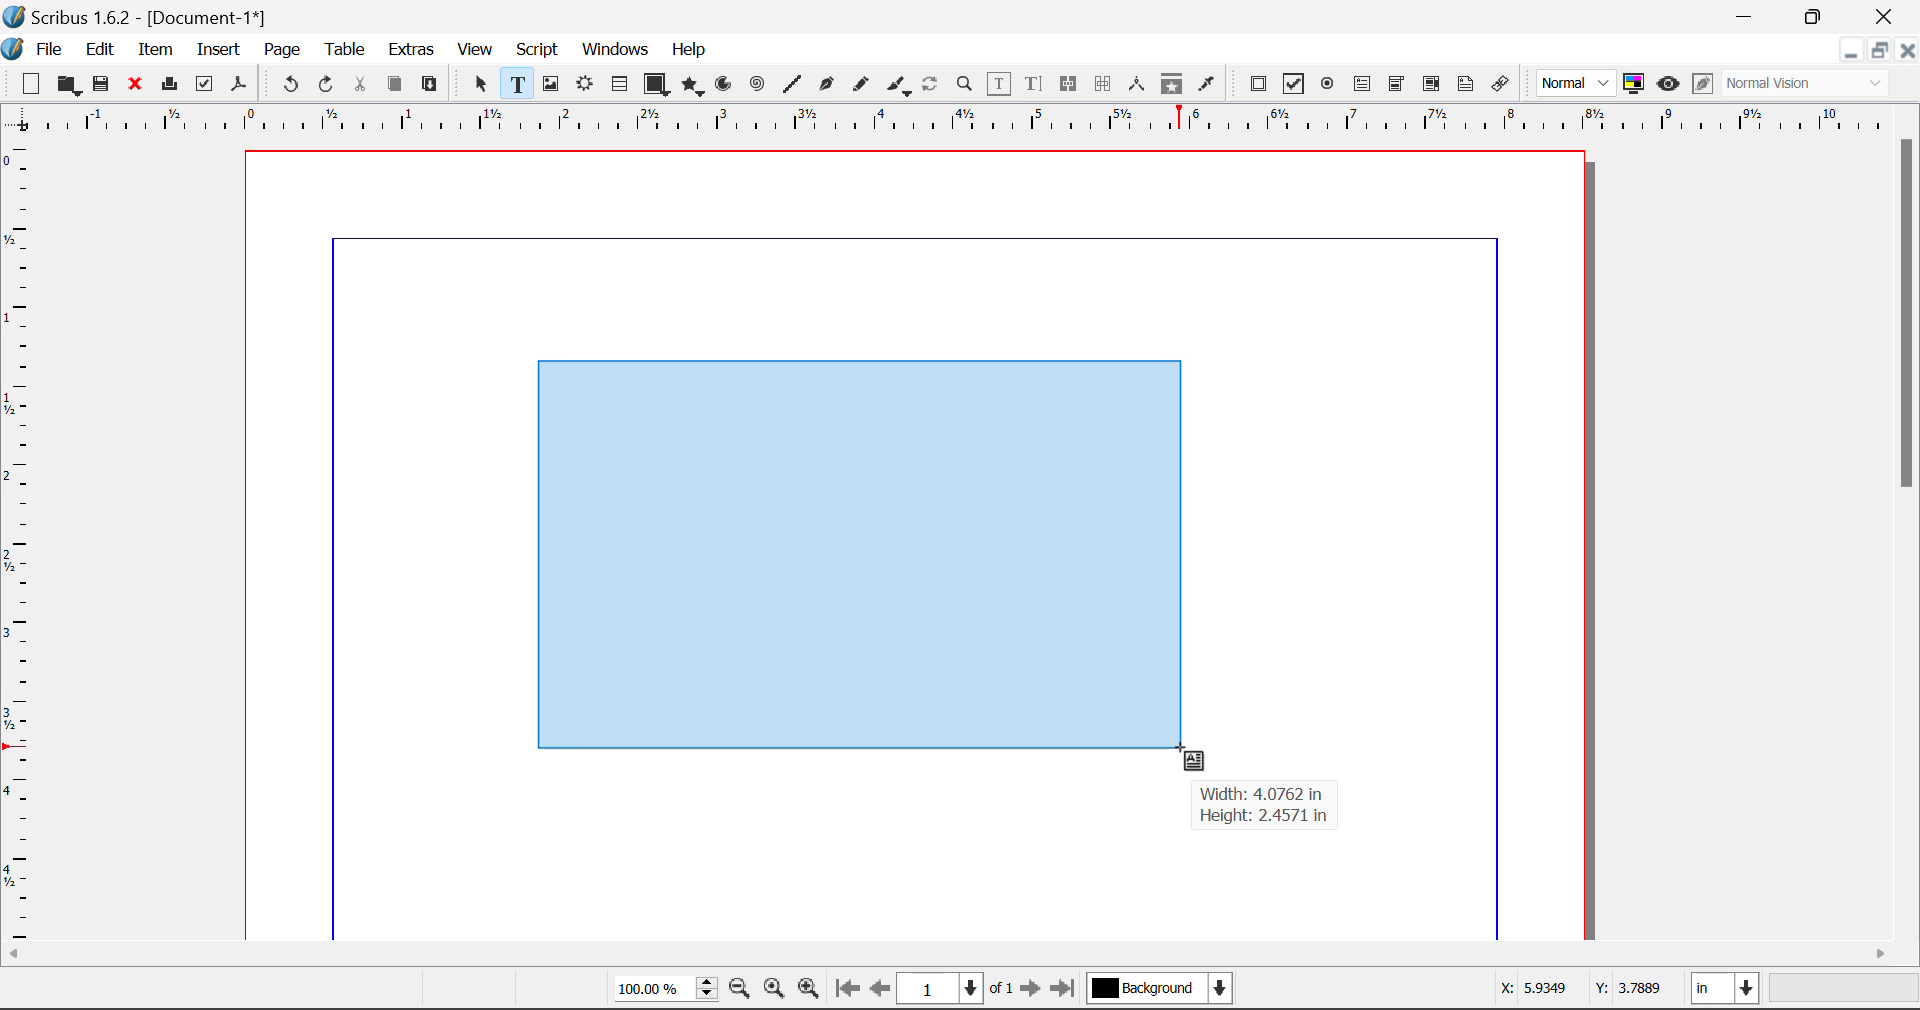 Image resolution: width=1920 pixels, height=1010 pixels. I want to click on Mock Text Frame Generated, so click(856, 557).